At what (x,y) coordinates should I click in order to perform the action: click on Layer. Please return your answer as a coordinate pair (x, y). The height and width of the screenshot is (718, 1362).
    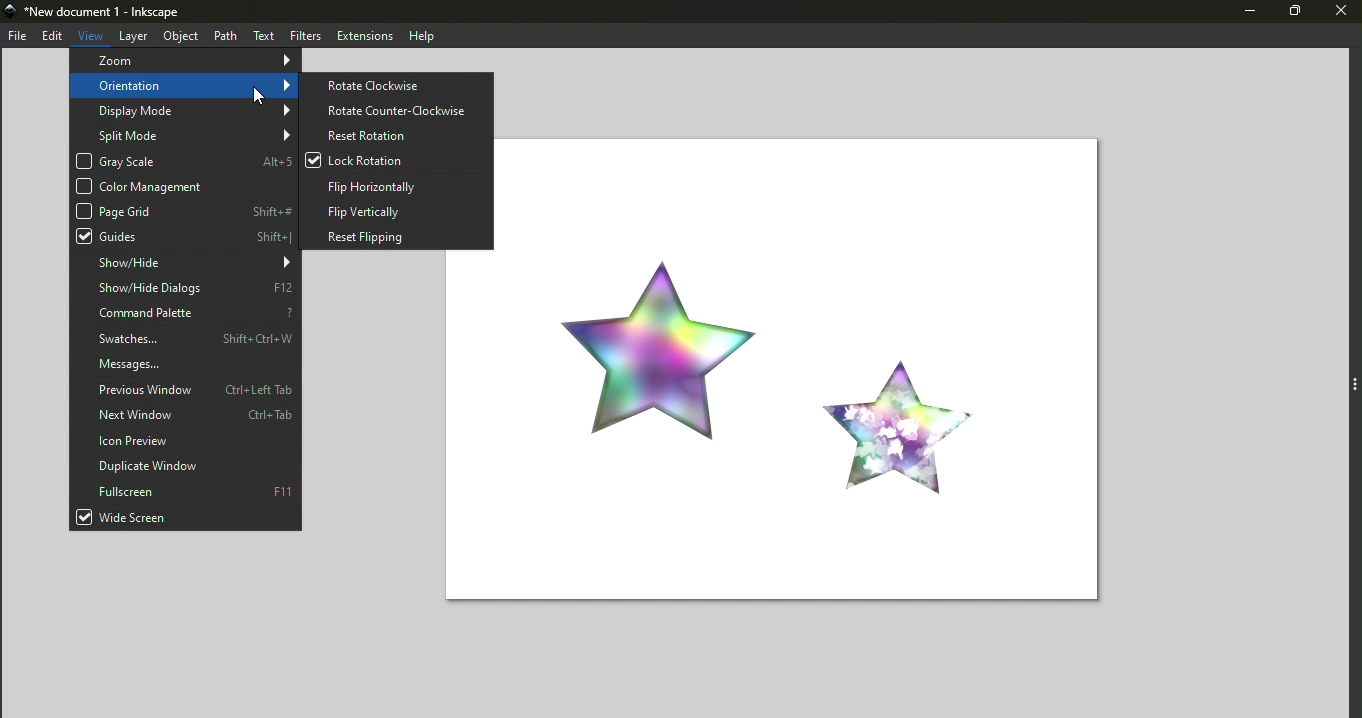
    Looking at the image, I should click on (133, 36).